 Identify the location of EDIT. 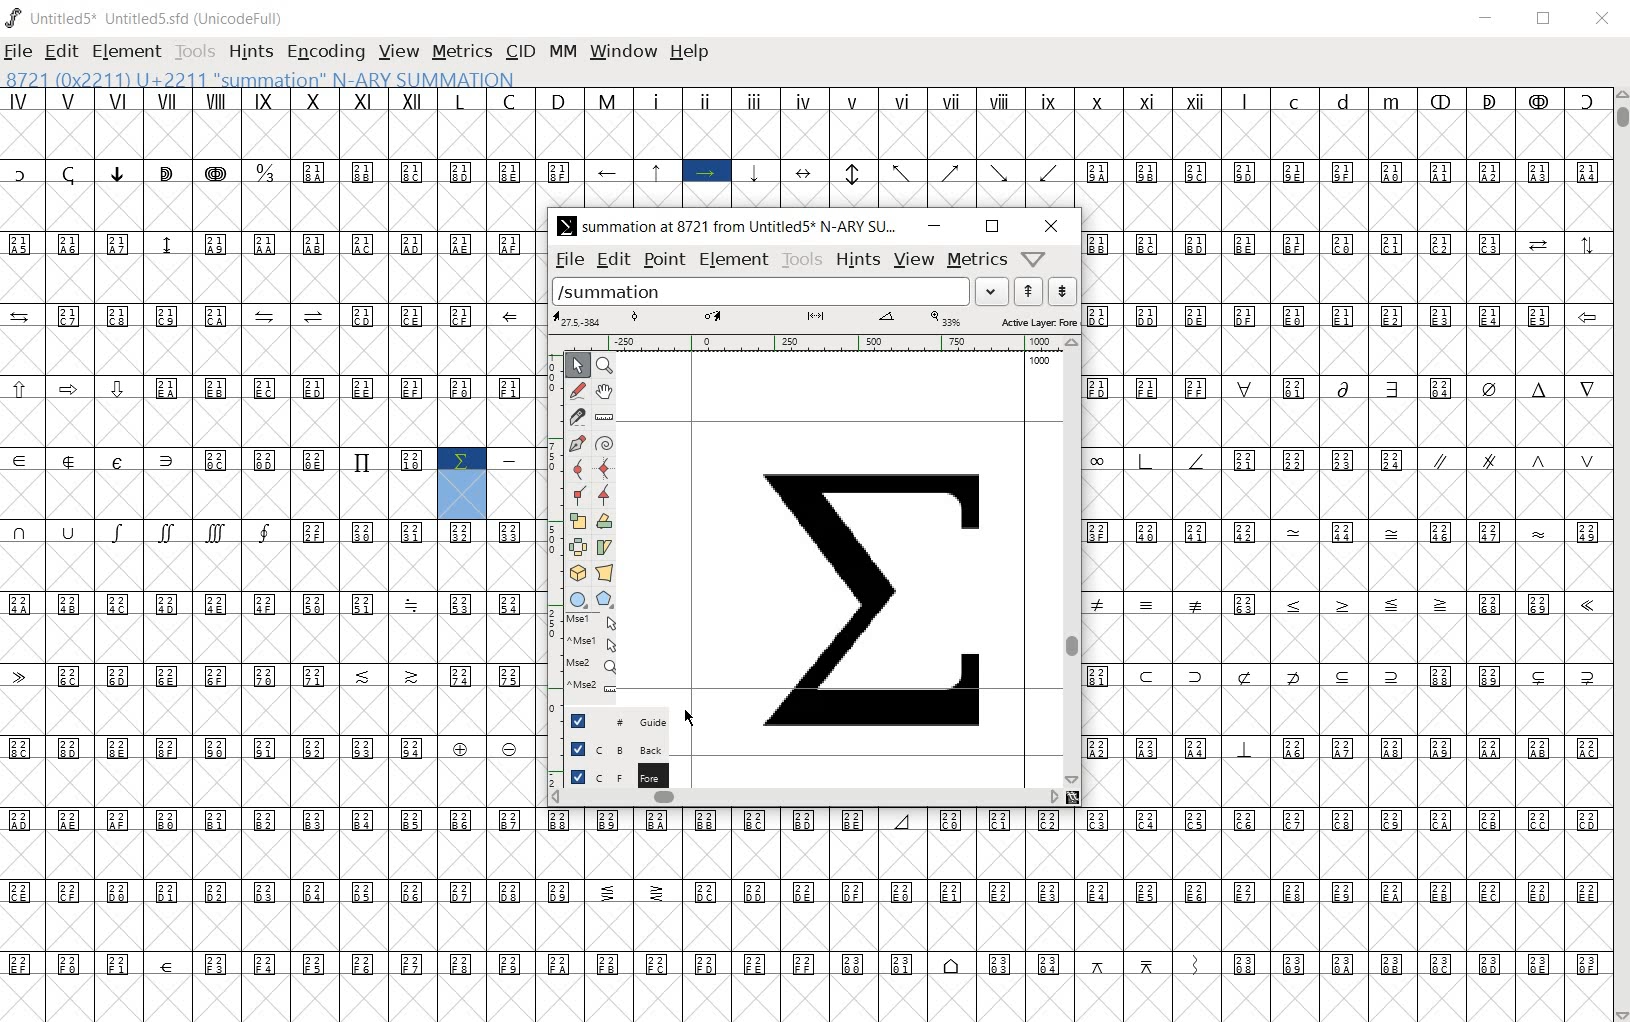
(60, 53).